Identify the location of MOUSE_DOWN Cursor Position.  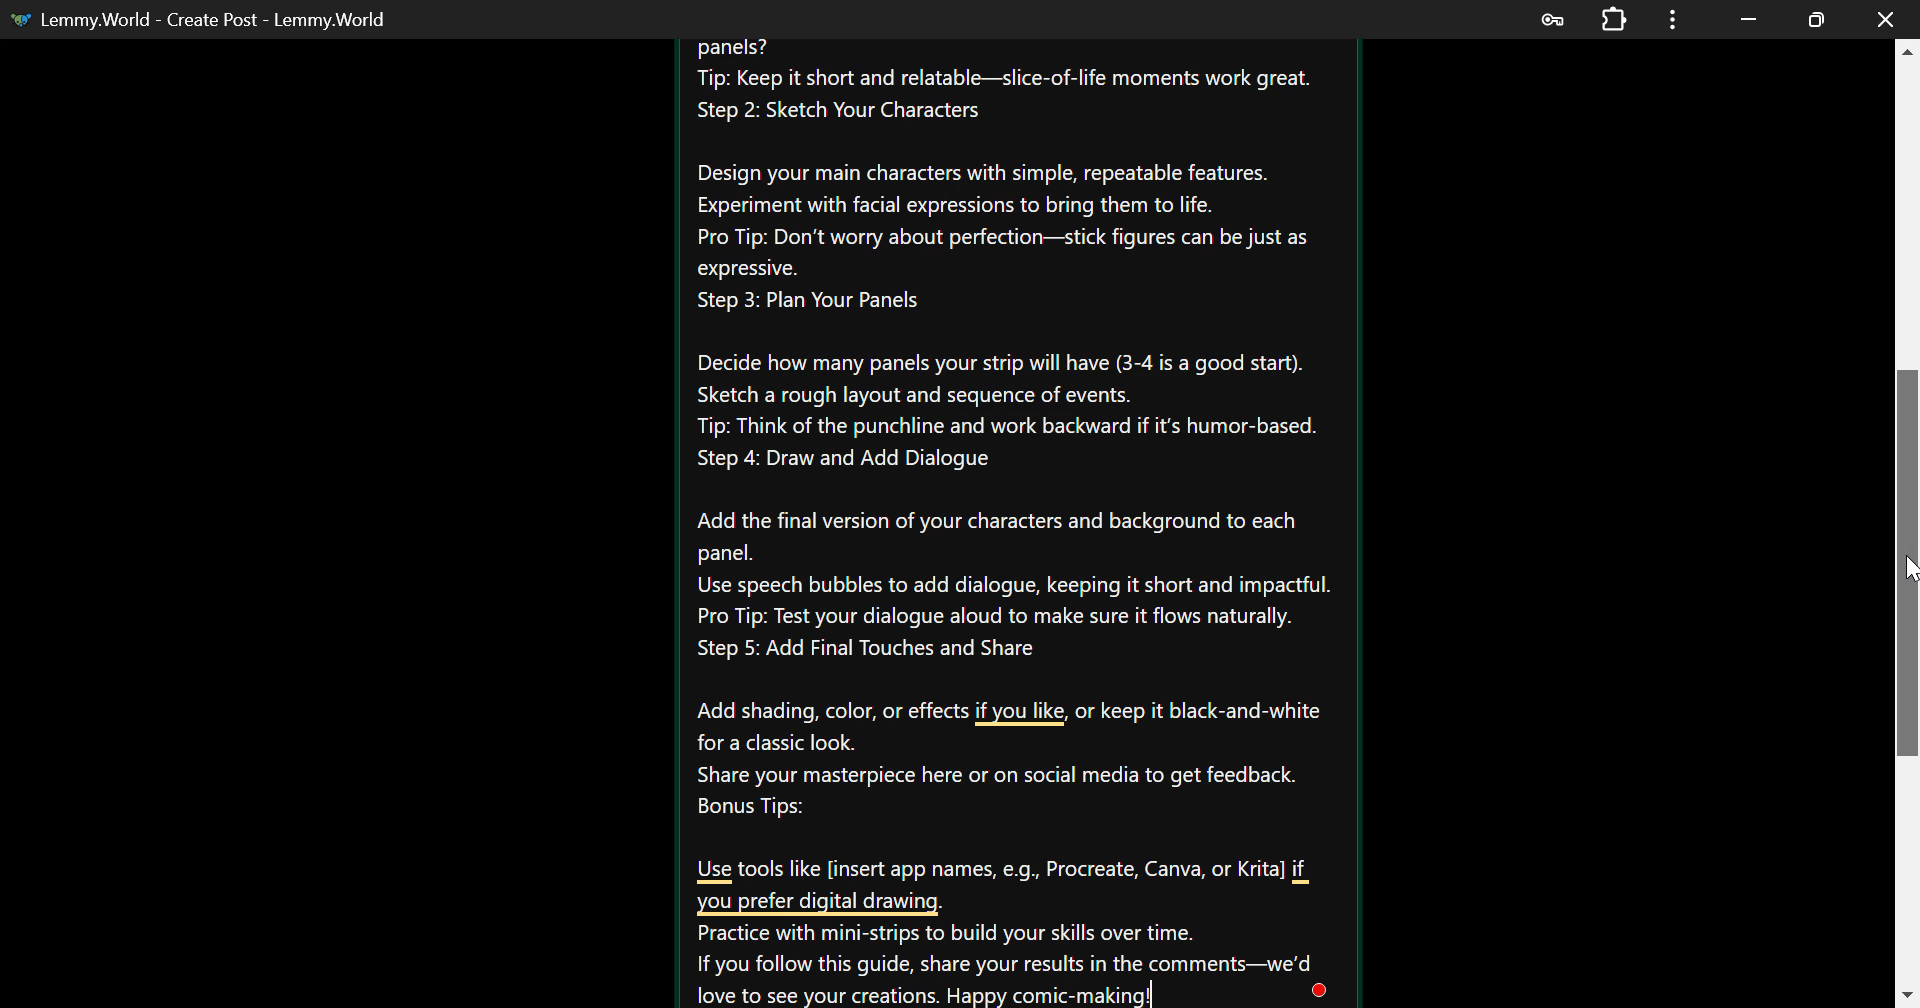
(1906, 568).